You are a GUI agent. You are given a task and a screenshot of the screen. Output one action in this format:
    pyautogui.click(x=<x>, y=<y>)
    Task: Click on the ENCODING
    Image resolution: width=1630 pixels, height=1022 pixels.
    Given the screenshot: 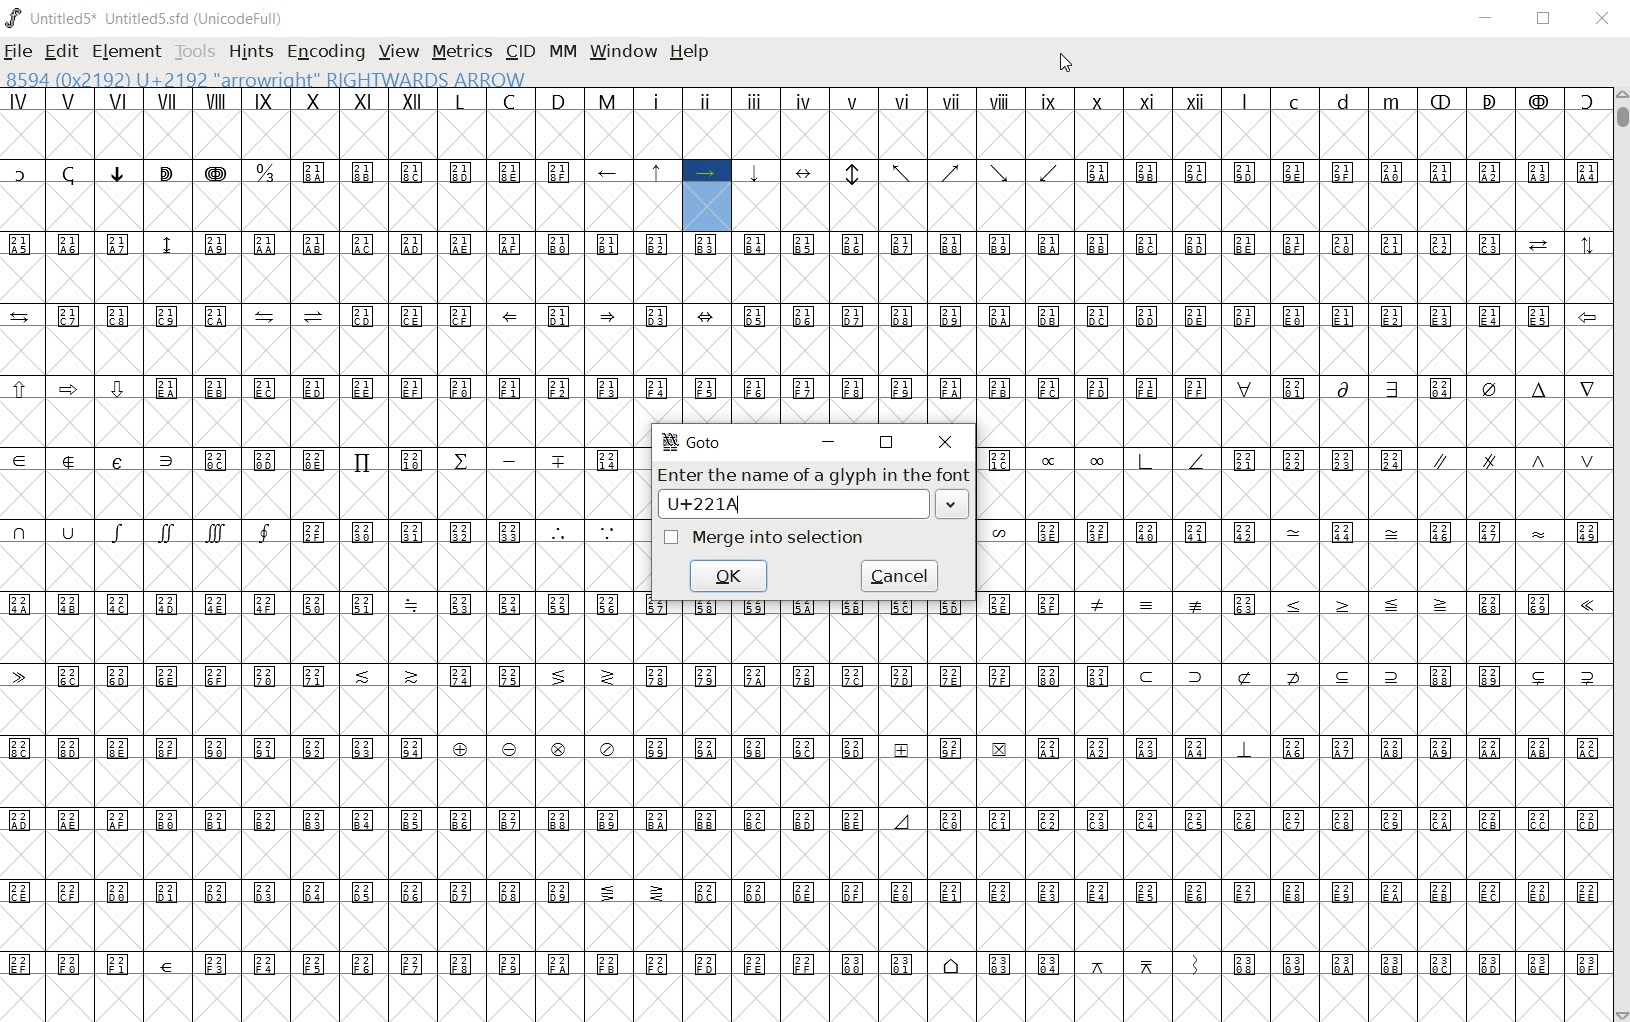 What is the action you would take?
    pyautogui.click(x=325, y=53)
    